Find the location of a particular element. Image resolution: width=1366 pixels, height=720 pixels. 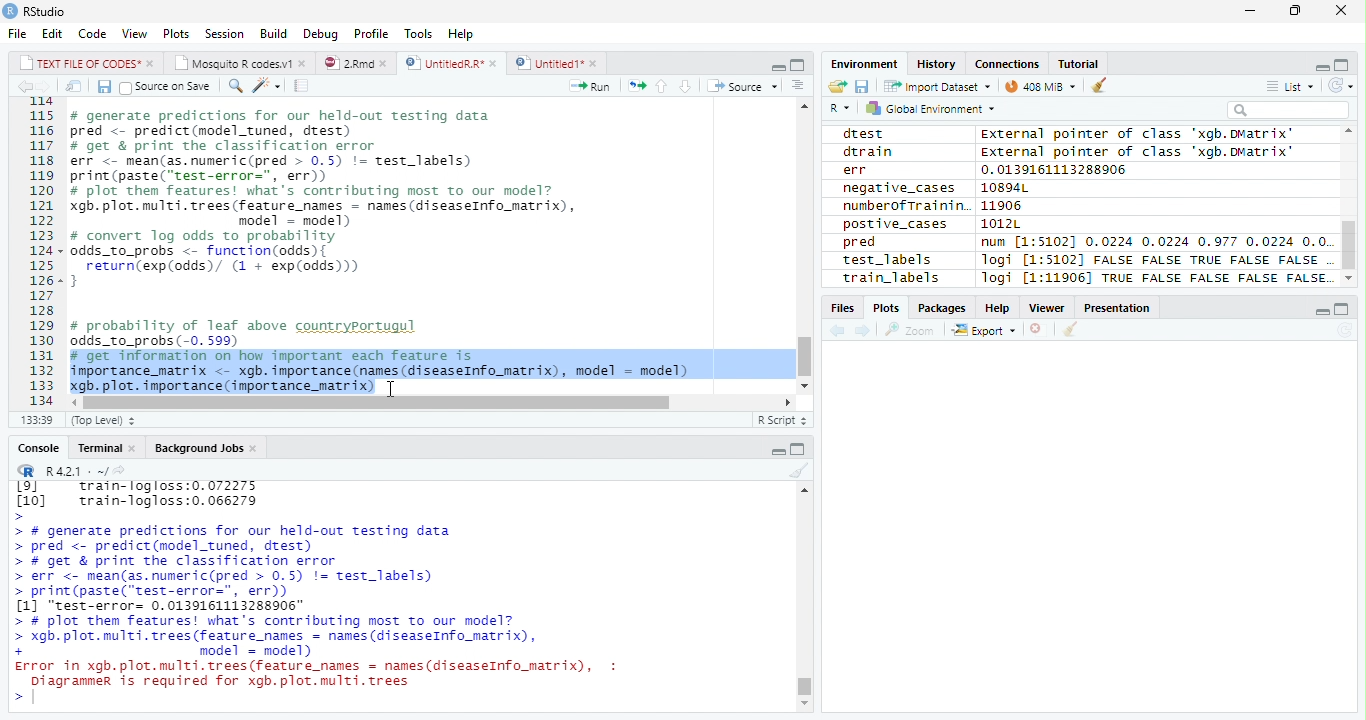

Files is located at coordinates (842, 308).